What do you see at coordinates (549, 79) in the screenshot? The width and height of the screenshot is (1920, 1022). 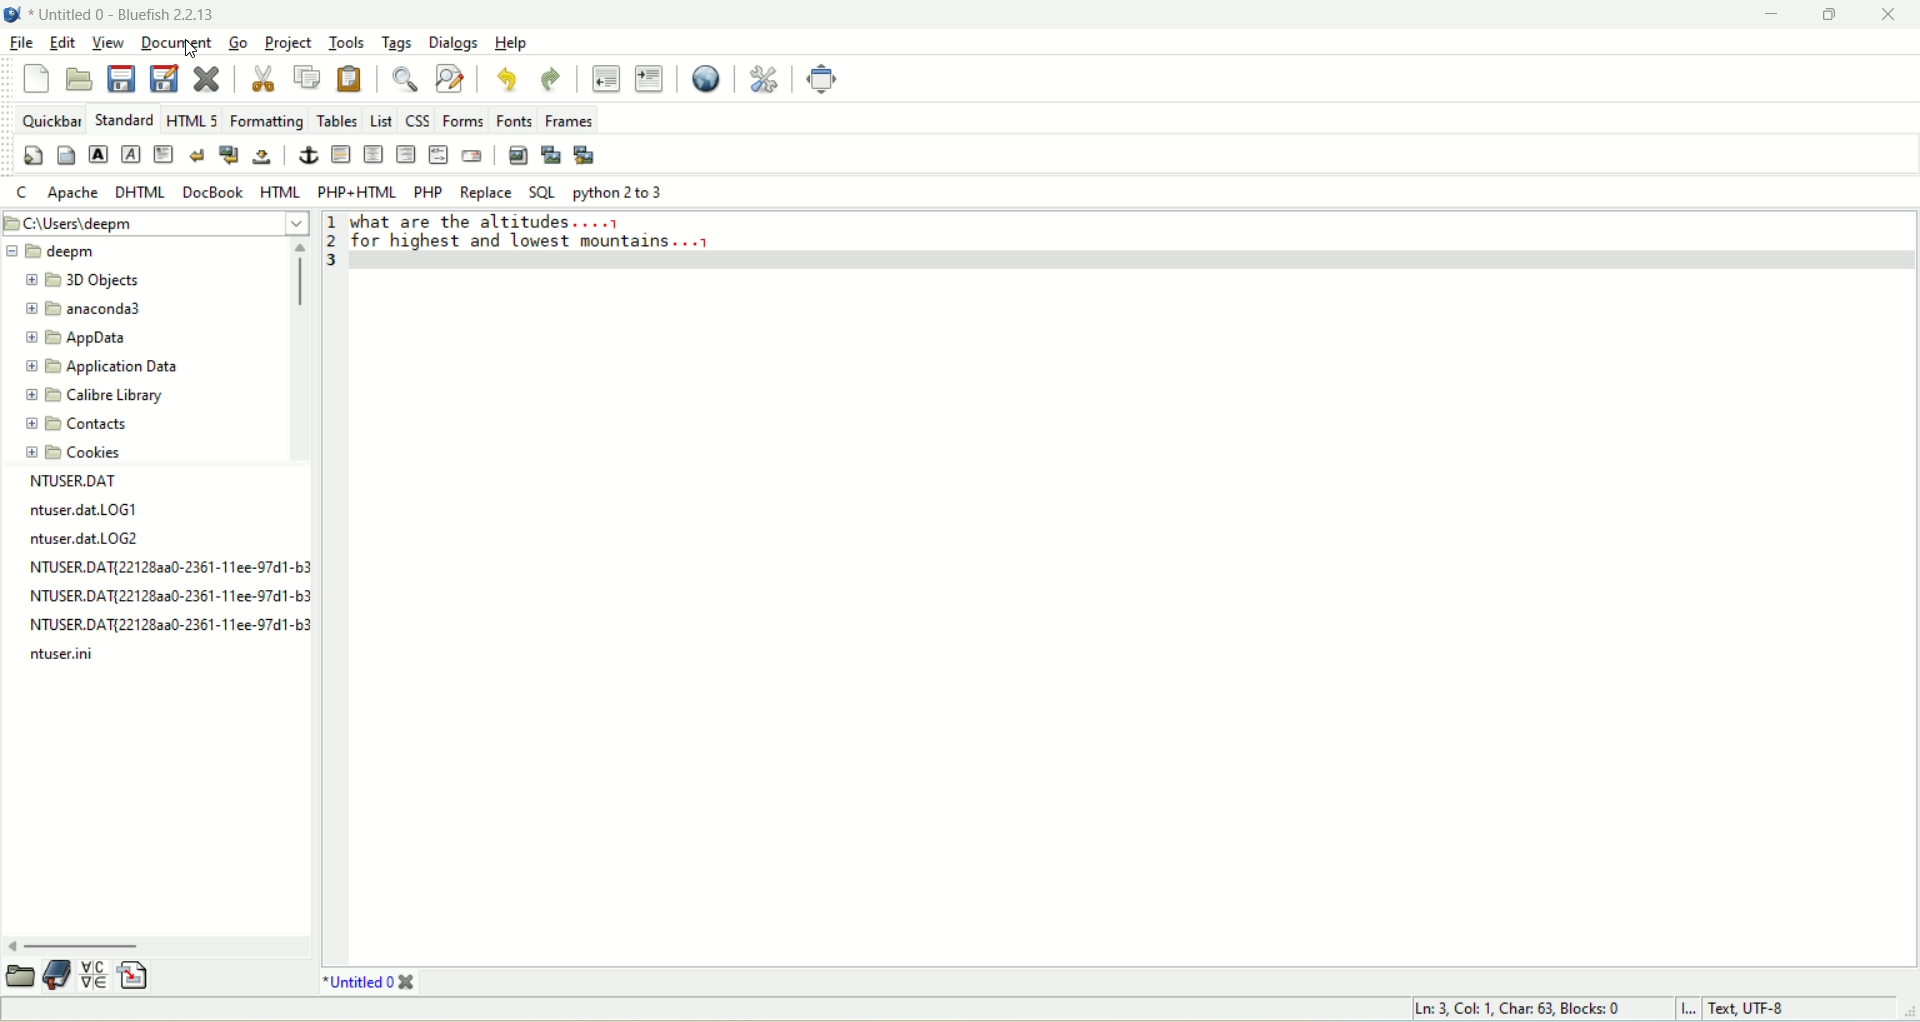 I see `redo` at bounding box center [549, 79].